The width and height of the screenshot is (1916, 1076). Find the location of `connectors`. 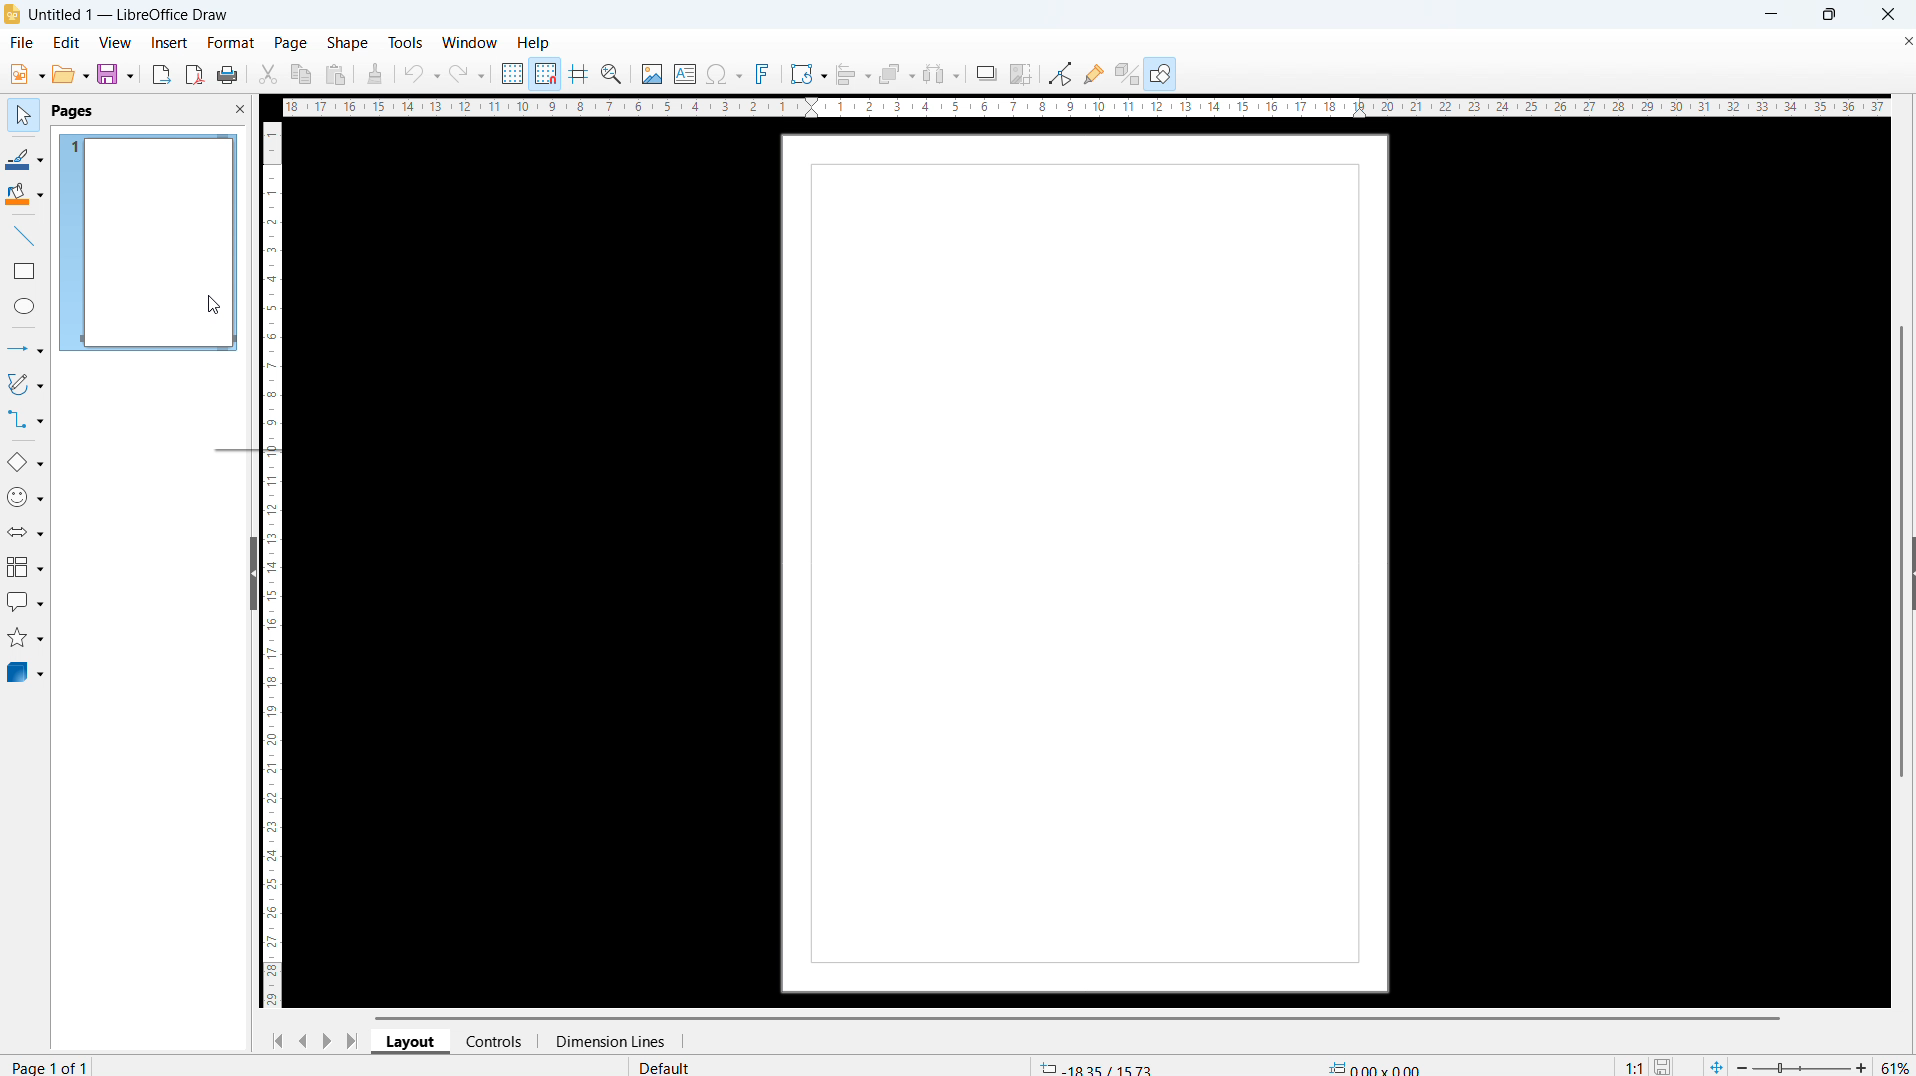

connectors is located at coordinates (25, 421).